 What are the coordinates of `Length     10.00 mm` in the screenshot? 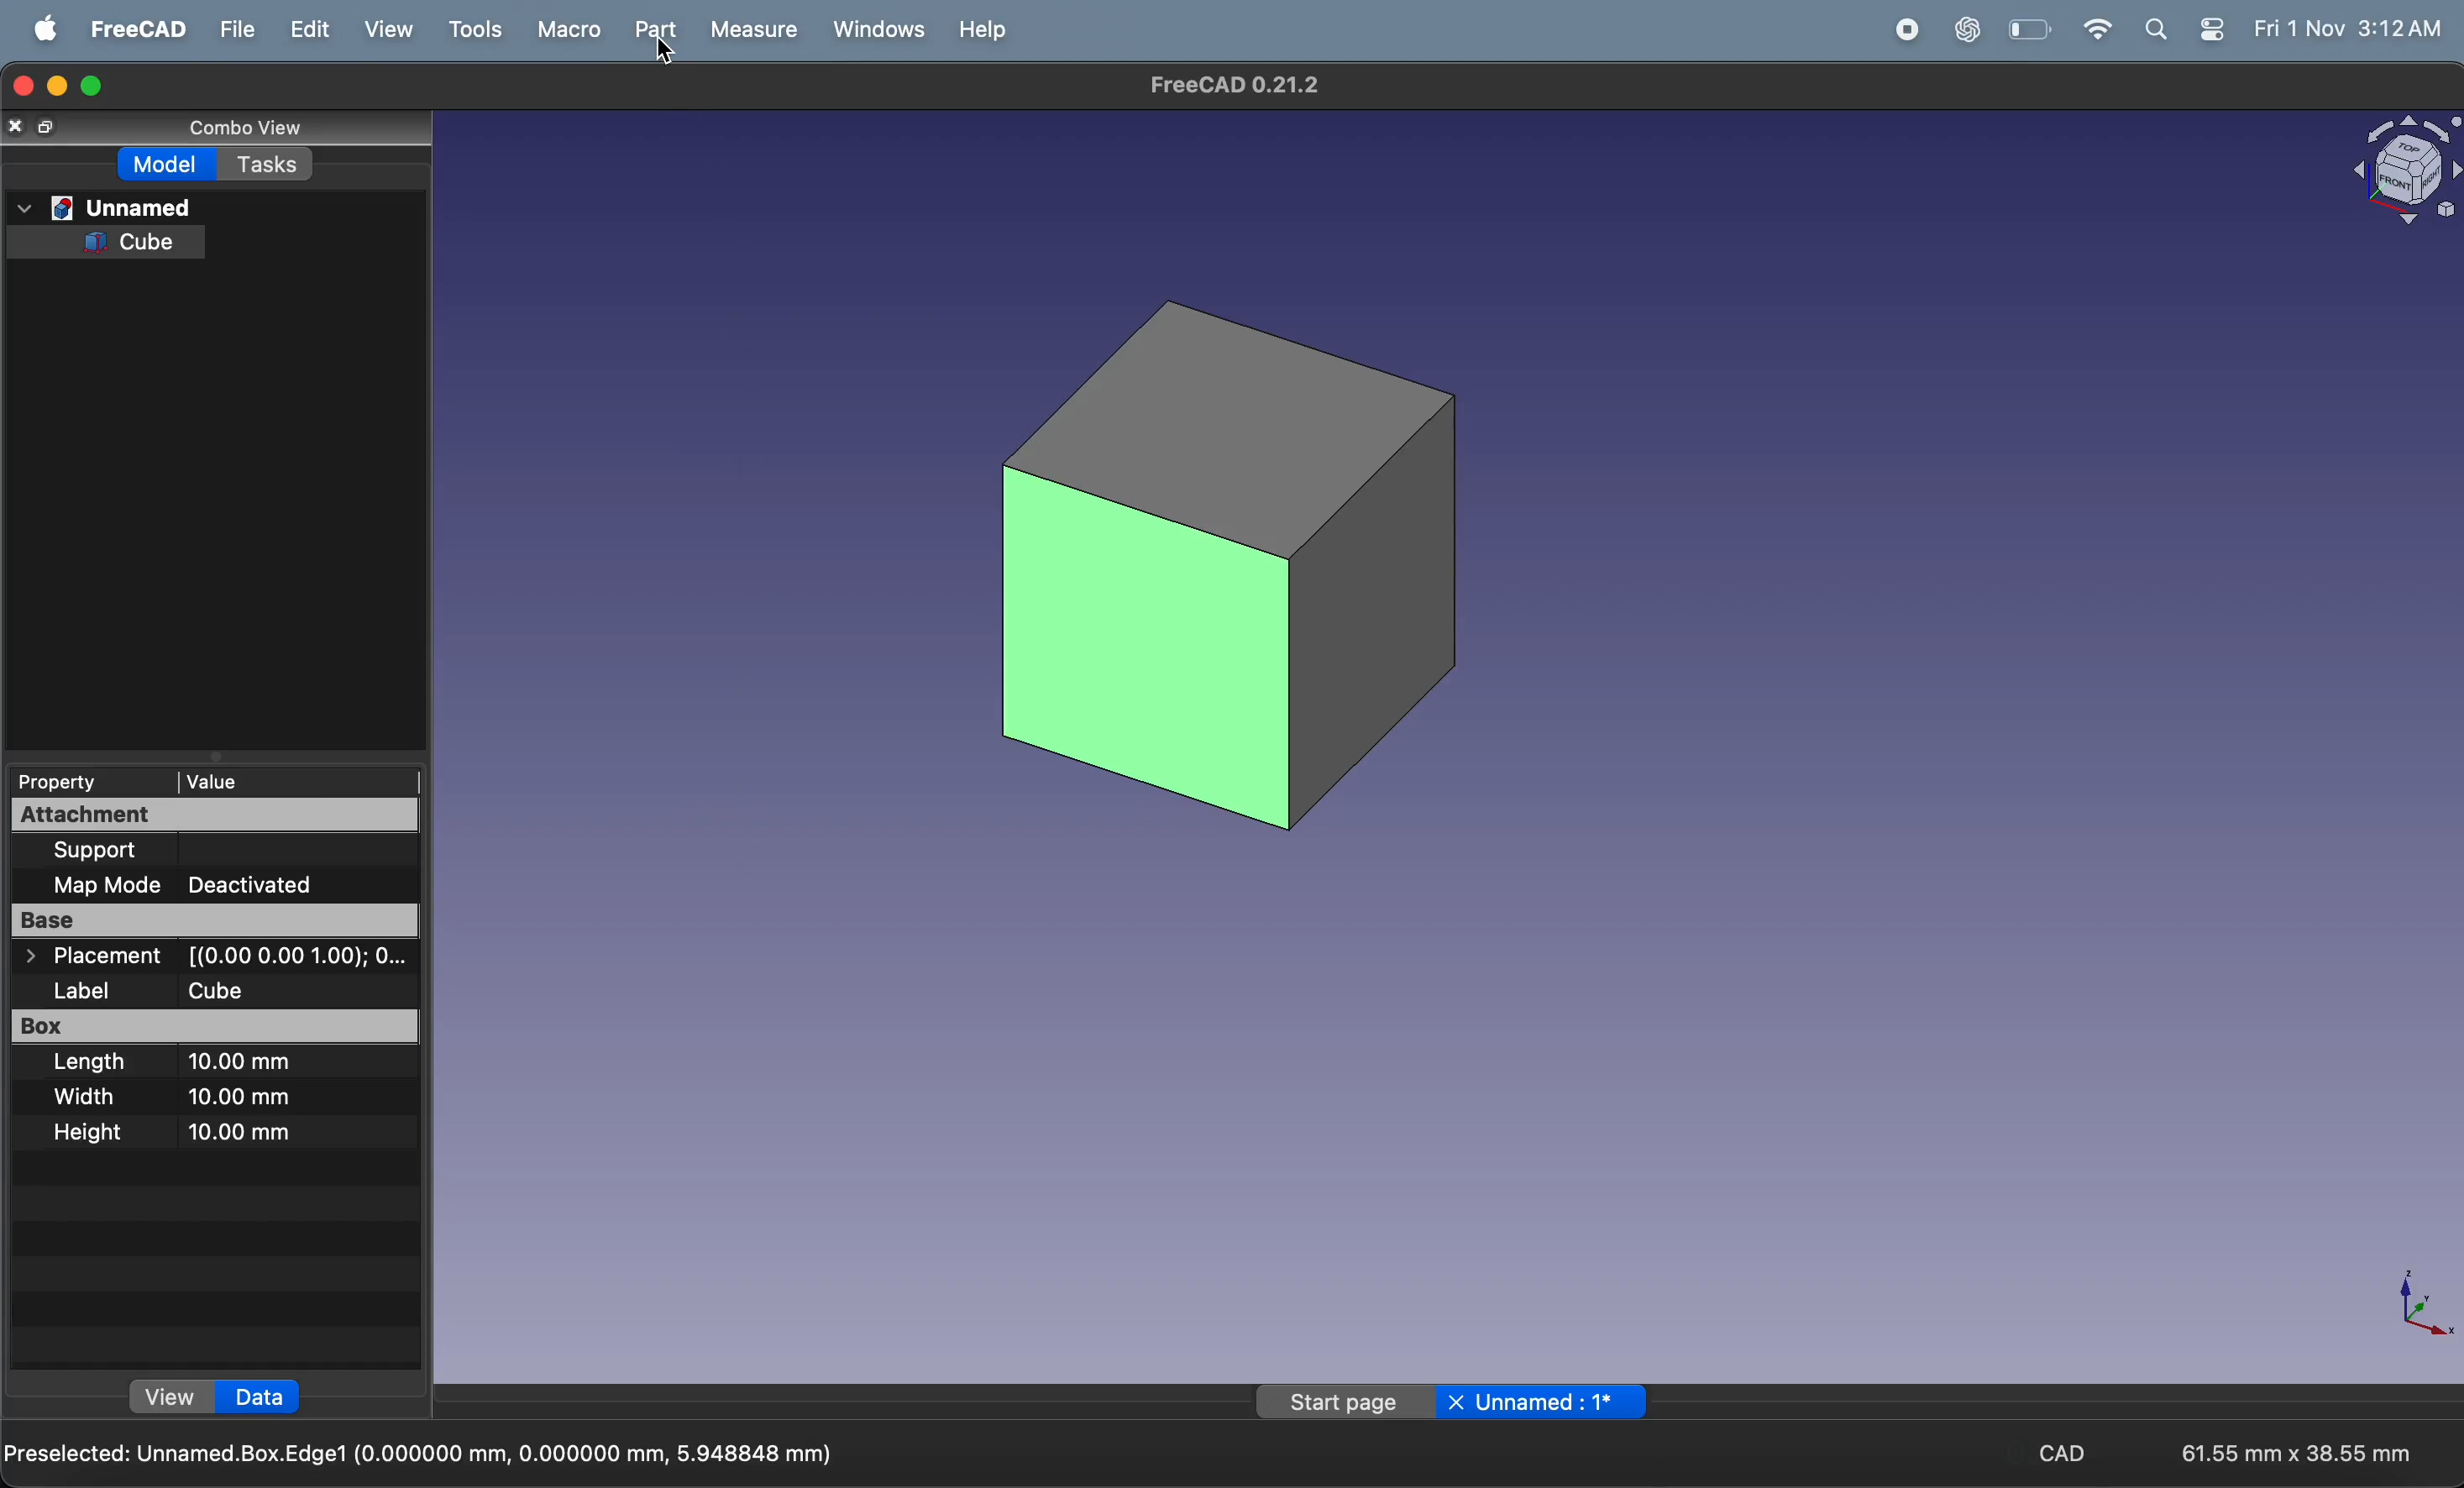 It's located at (182, 1064).